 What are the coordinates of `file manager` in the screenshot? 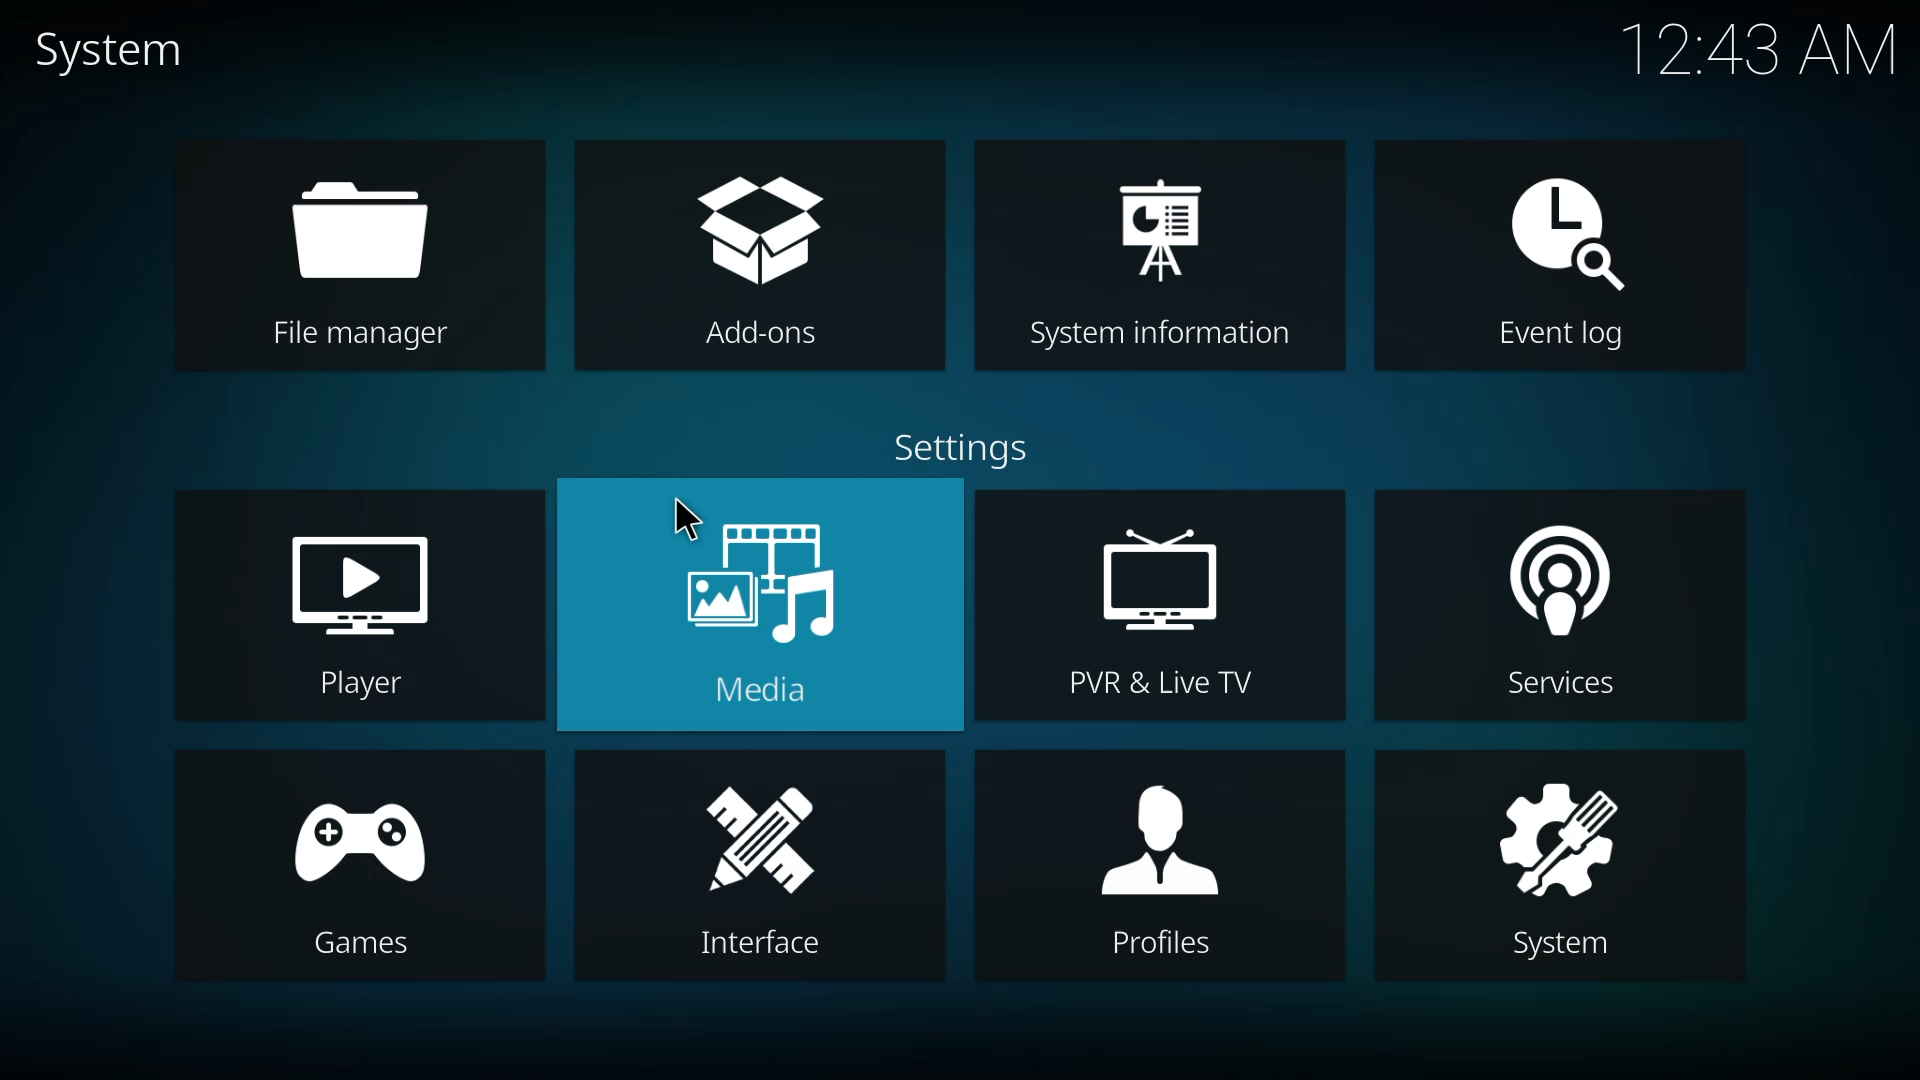 It's located at (362, 260).